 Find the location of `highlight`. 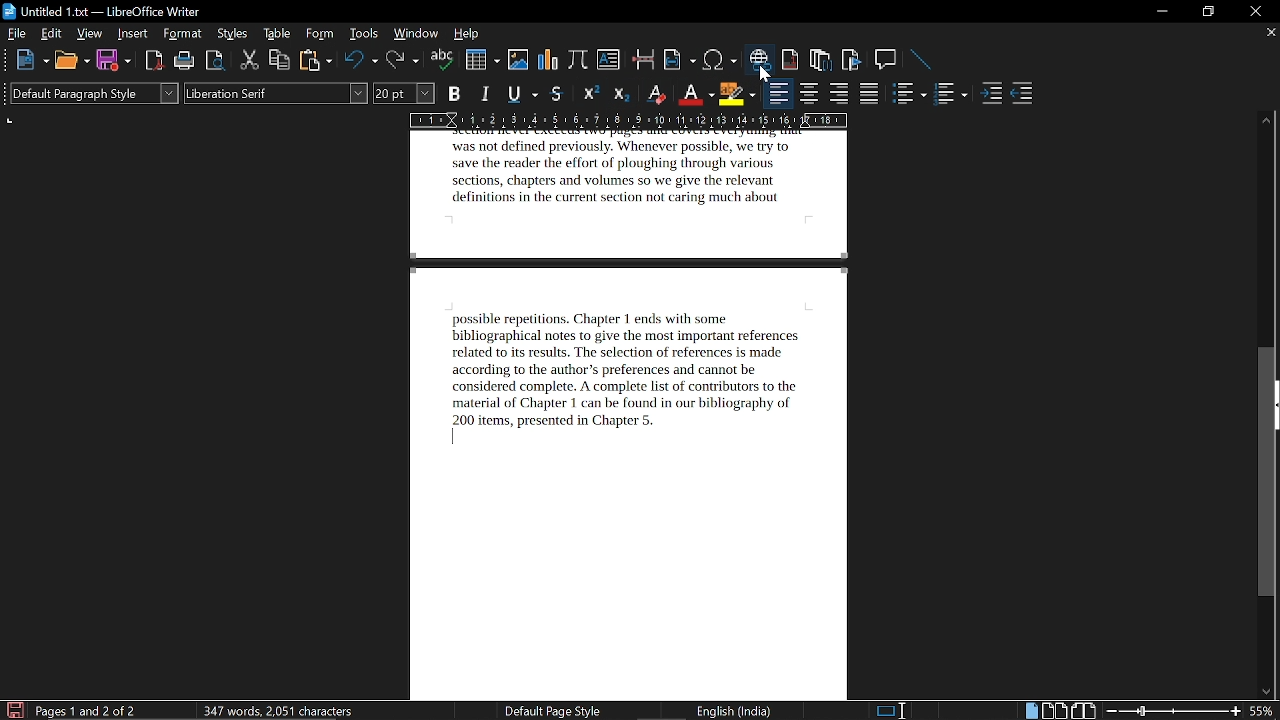

highlight is located at coordinates (737, 93).